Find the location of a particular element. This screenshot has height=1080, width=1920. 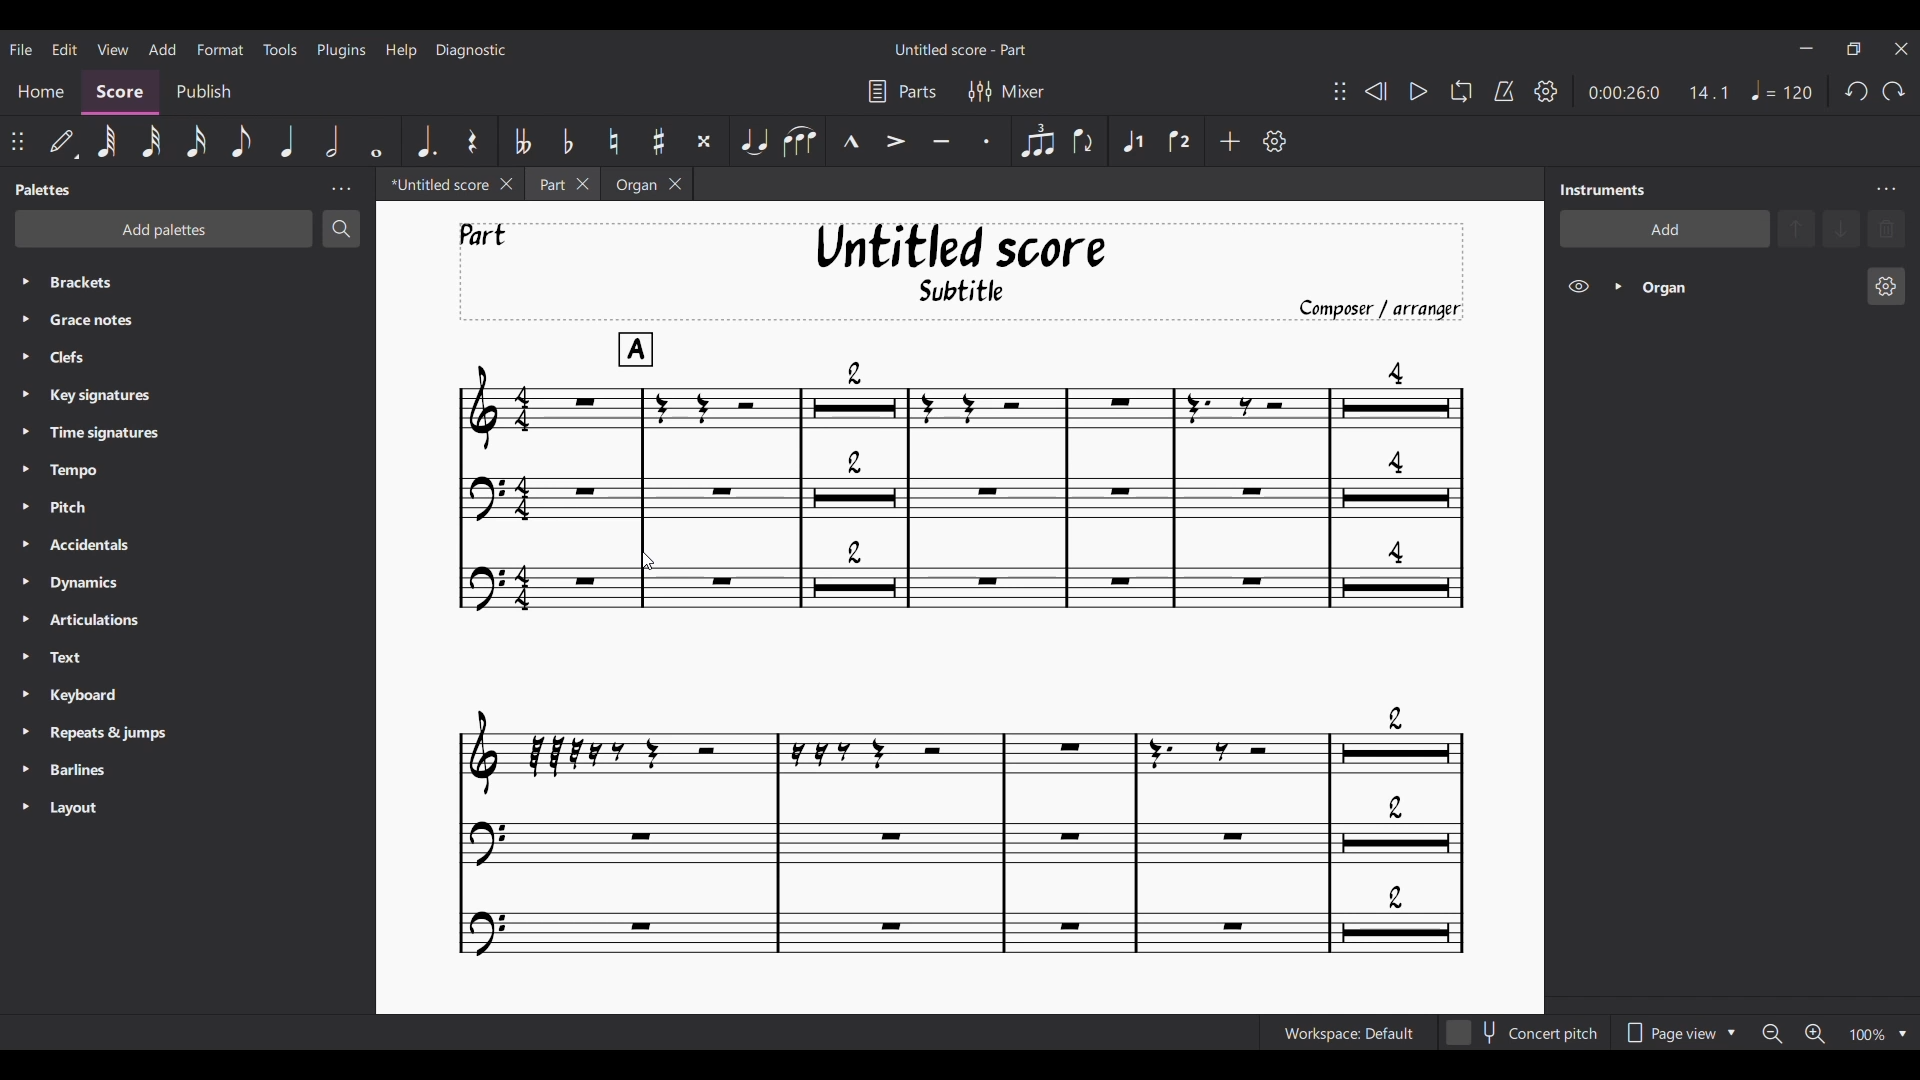

Metronome is located at coordinates (1504, 91).